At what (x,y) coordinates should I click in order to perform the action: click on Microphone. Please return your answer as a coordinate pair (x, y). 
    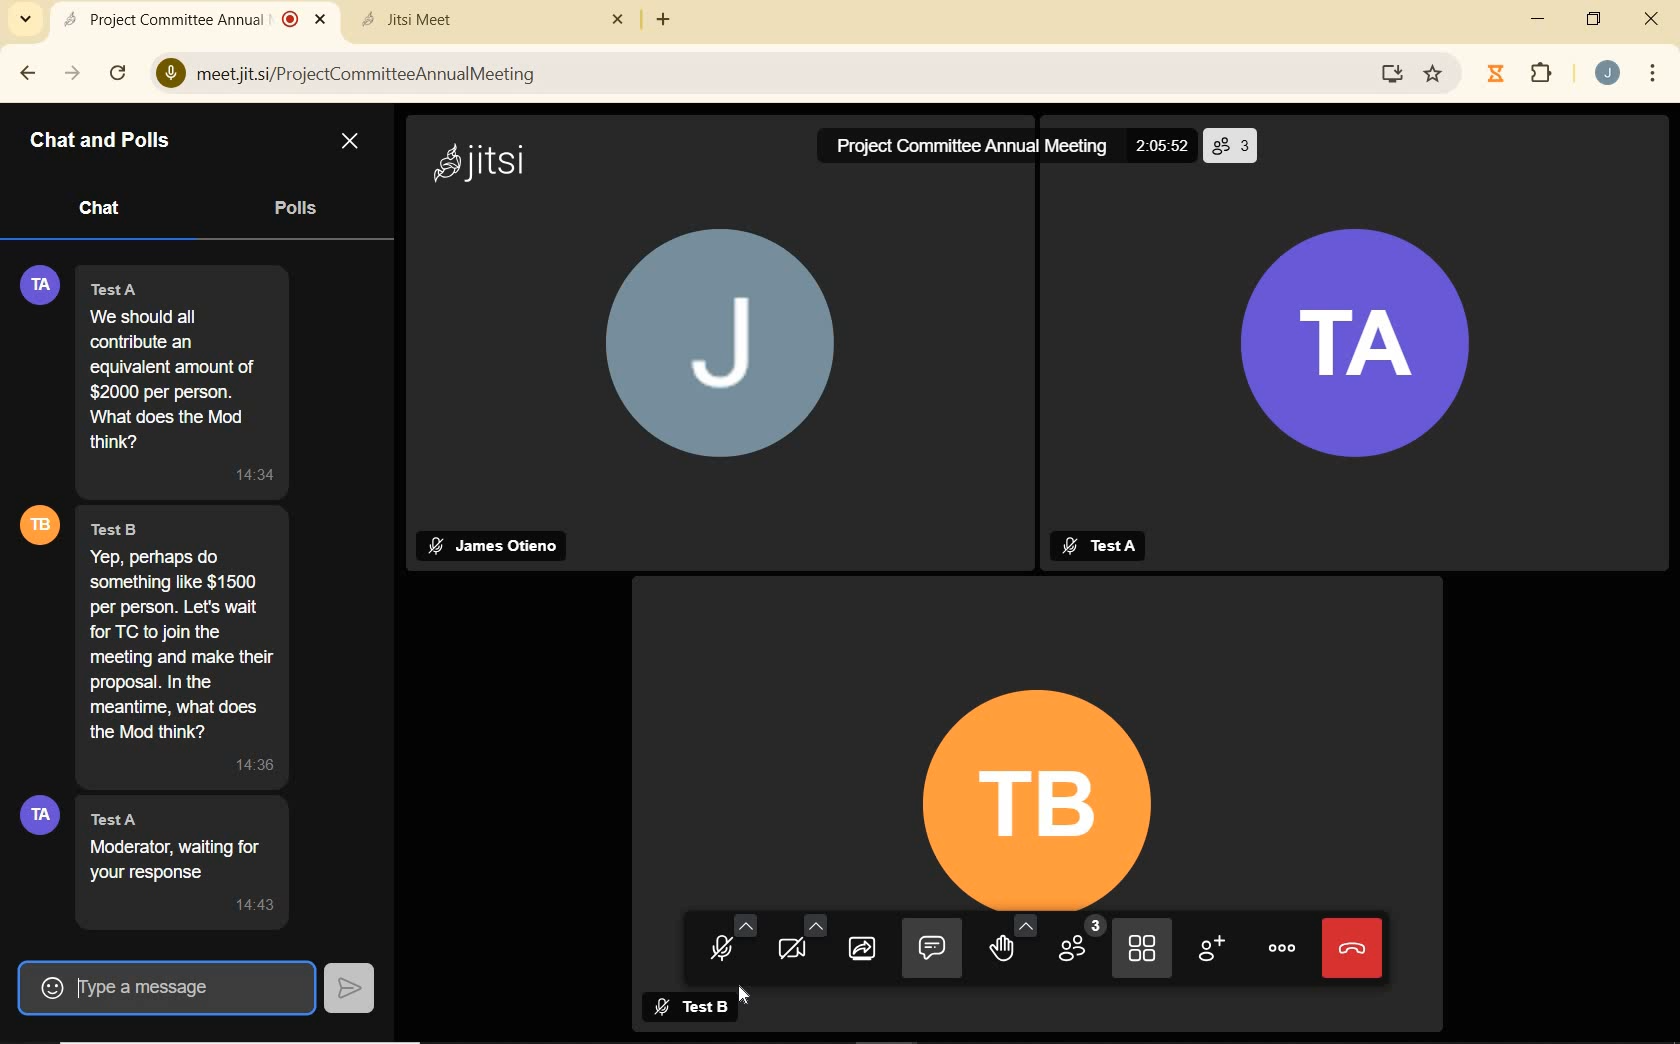
    Looking at the image, I should click on (167, 75).